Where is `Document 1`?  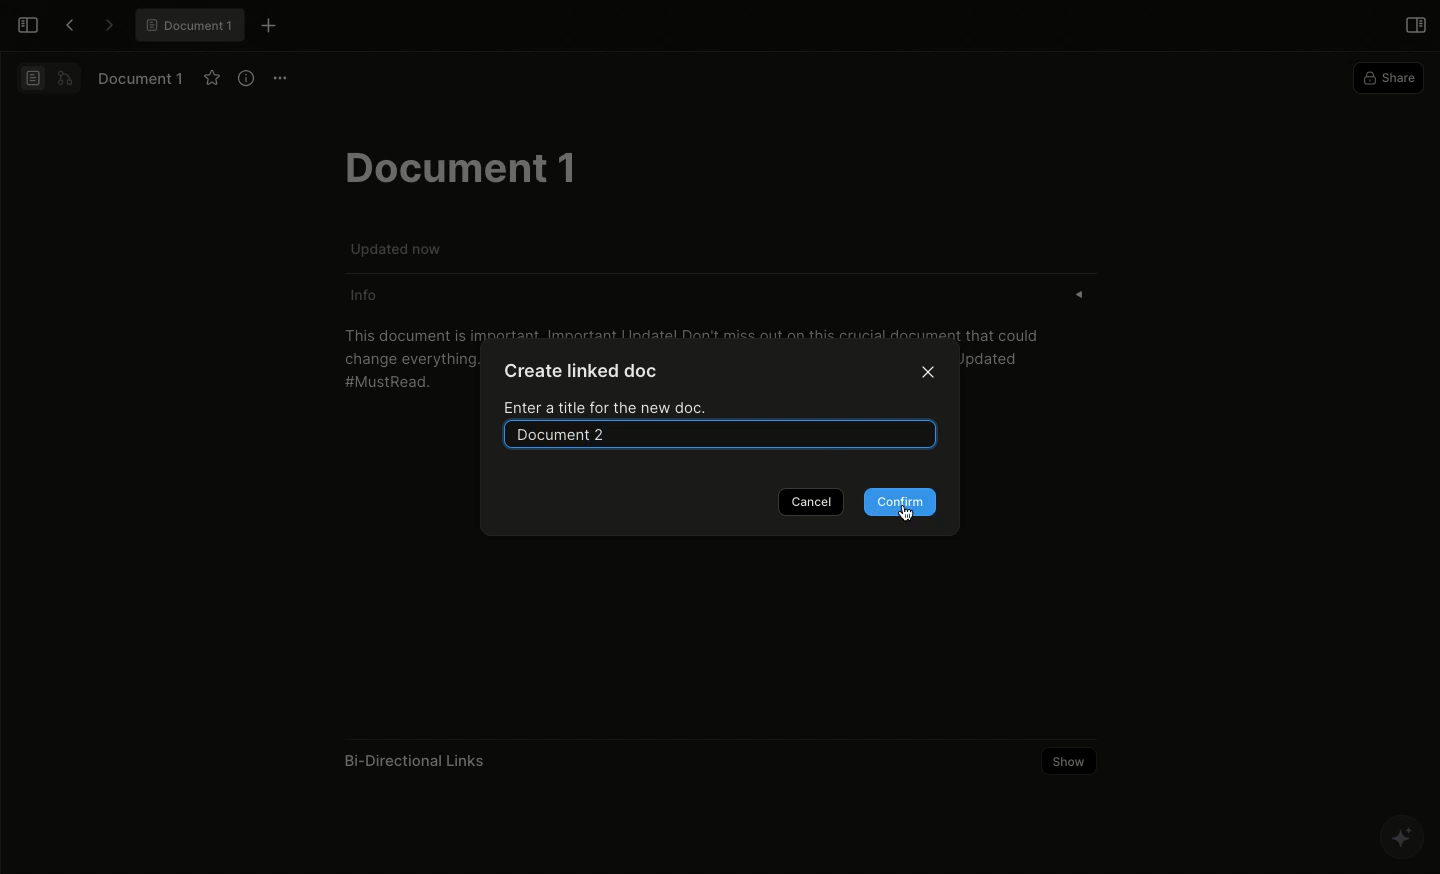
Document 1 is located at coordinates (458, 166).